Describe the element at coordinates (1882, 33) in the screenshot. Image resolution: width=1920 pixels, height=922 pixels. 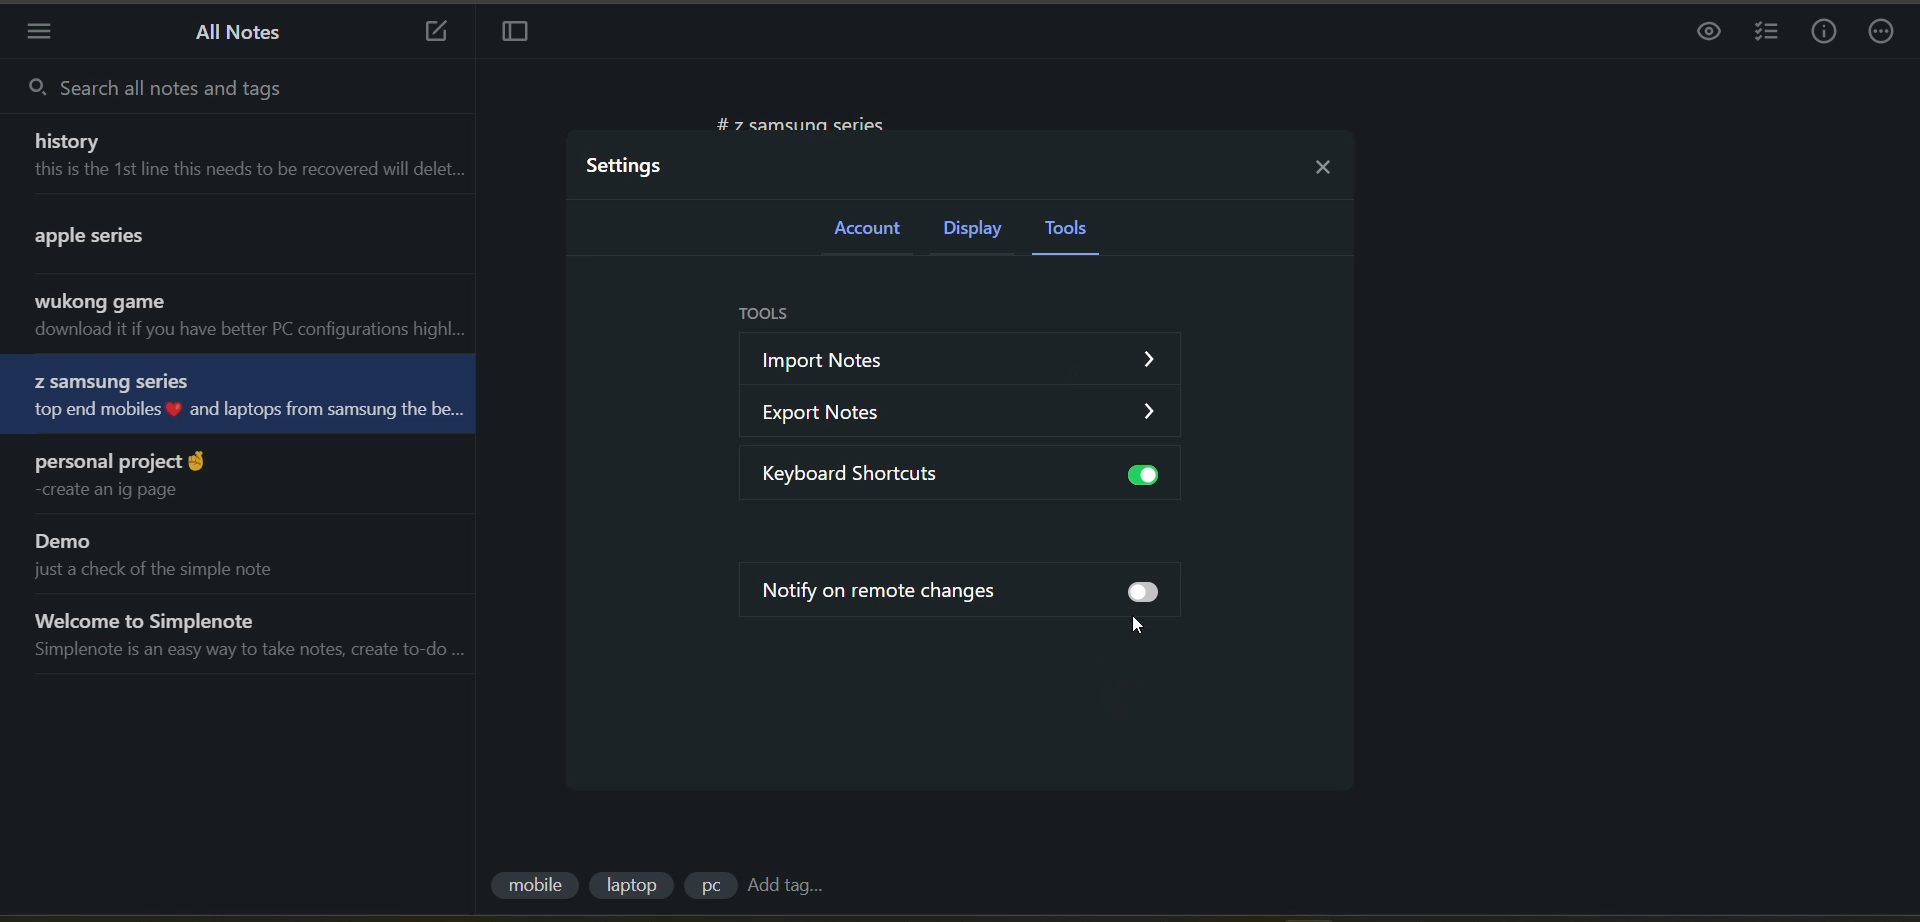
I see `actions` at that location.